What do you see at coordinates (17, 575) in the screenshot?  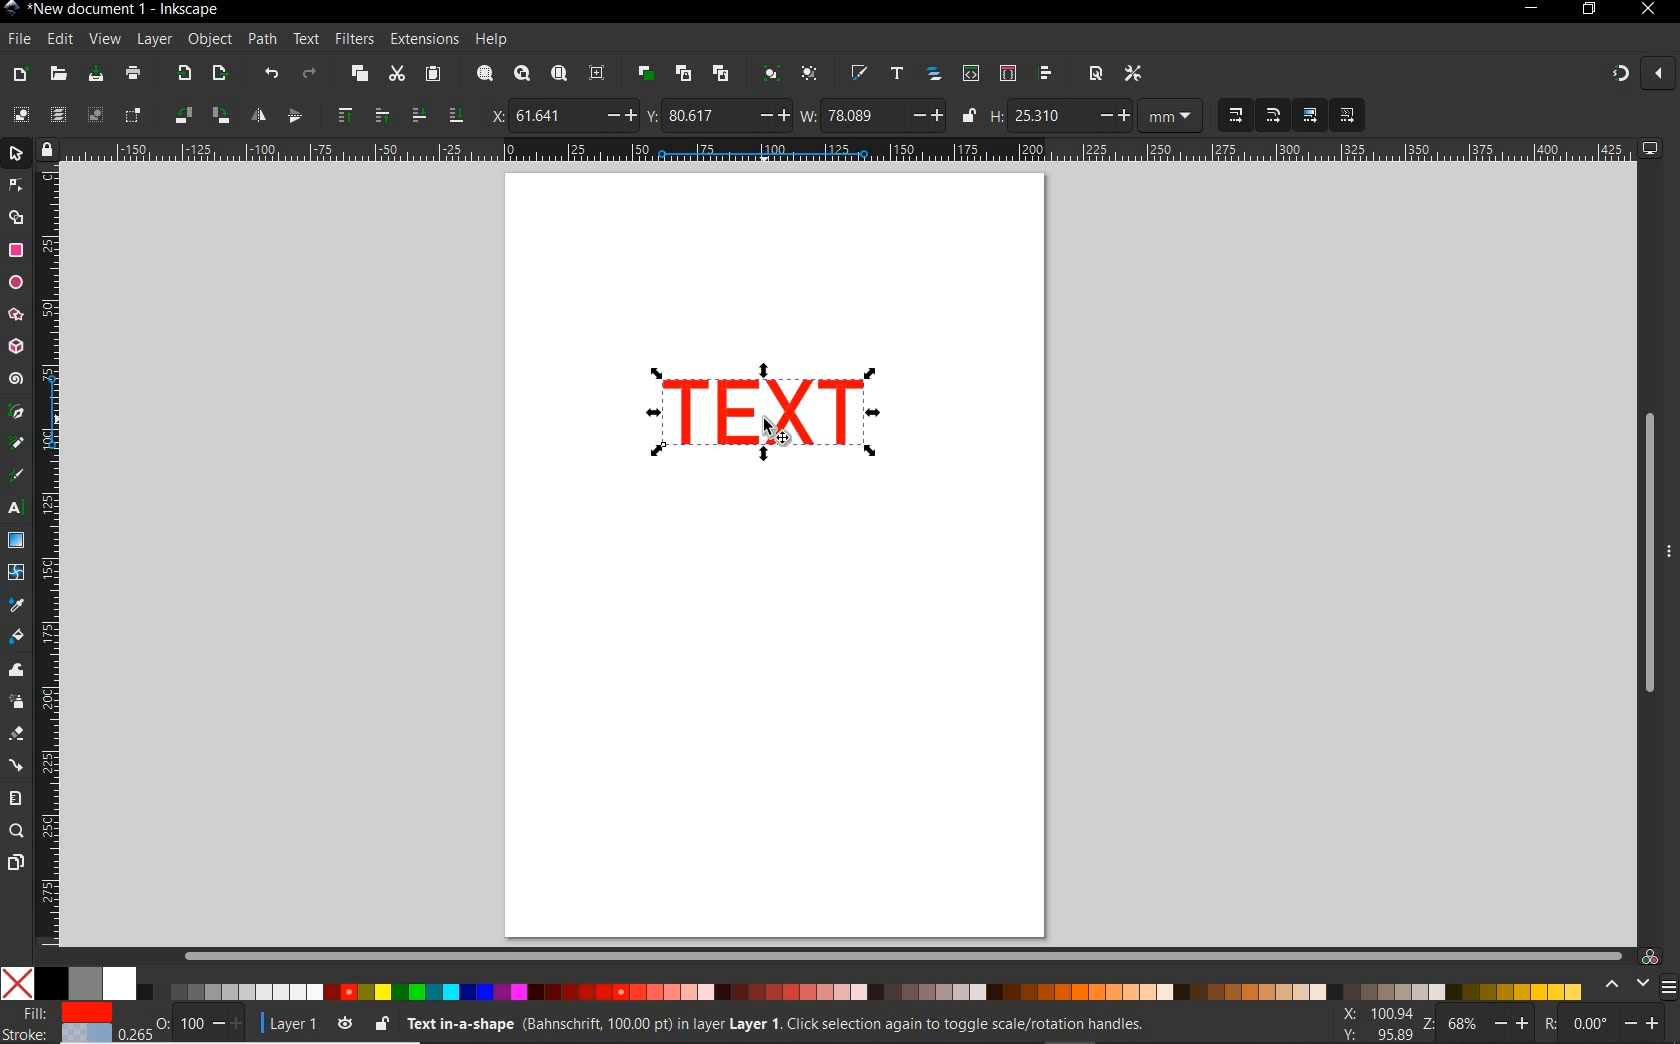 I see `mesh tool` at bounding box center [17, 575].